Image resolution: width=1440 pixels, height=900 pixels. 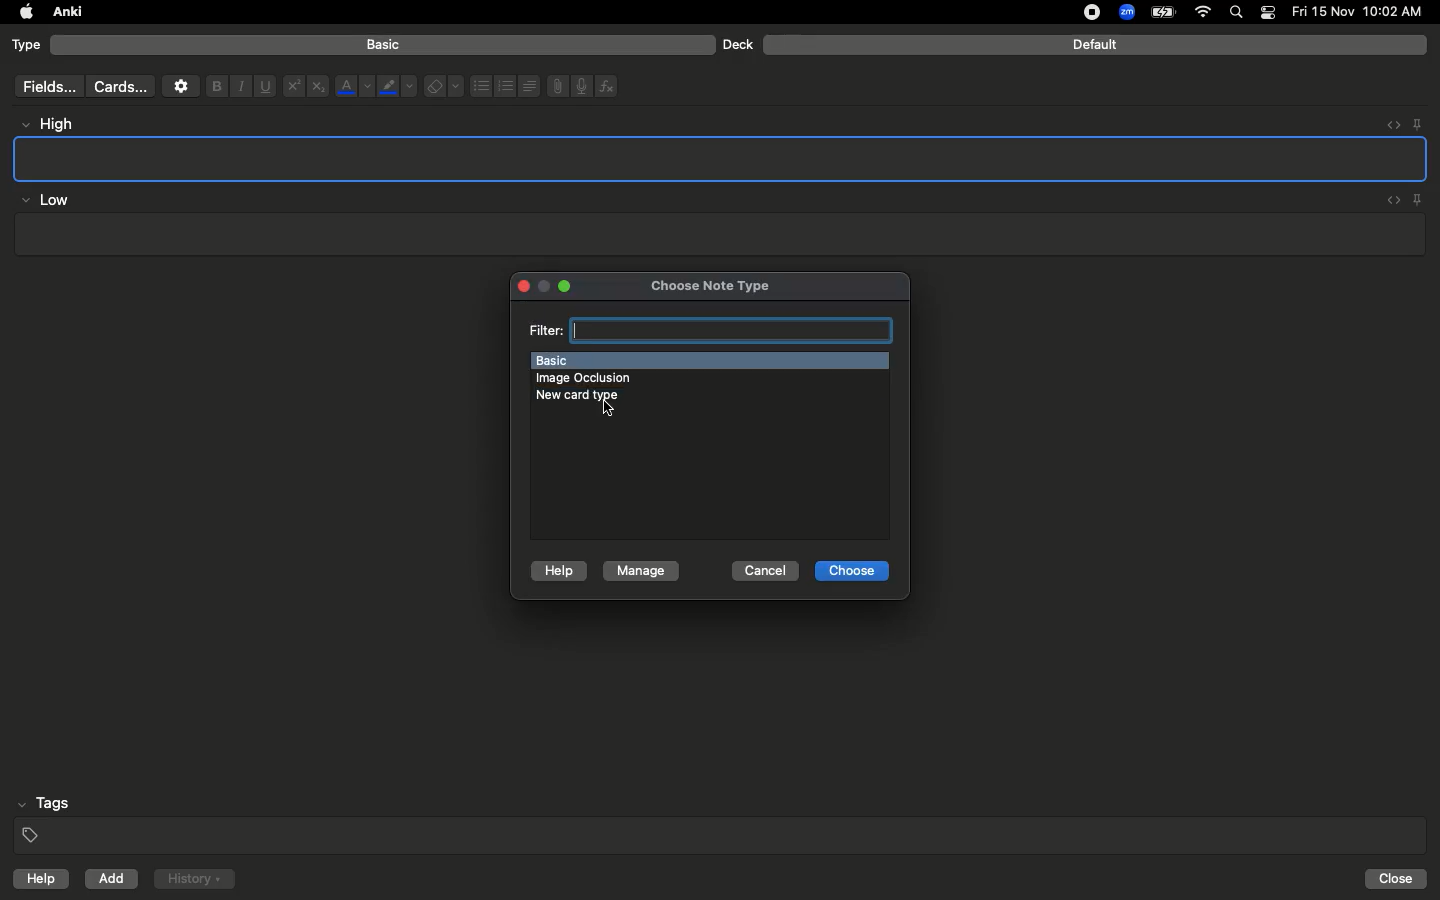 I want to click on Search, so click(x=1239, y=13).